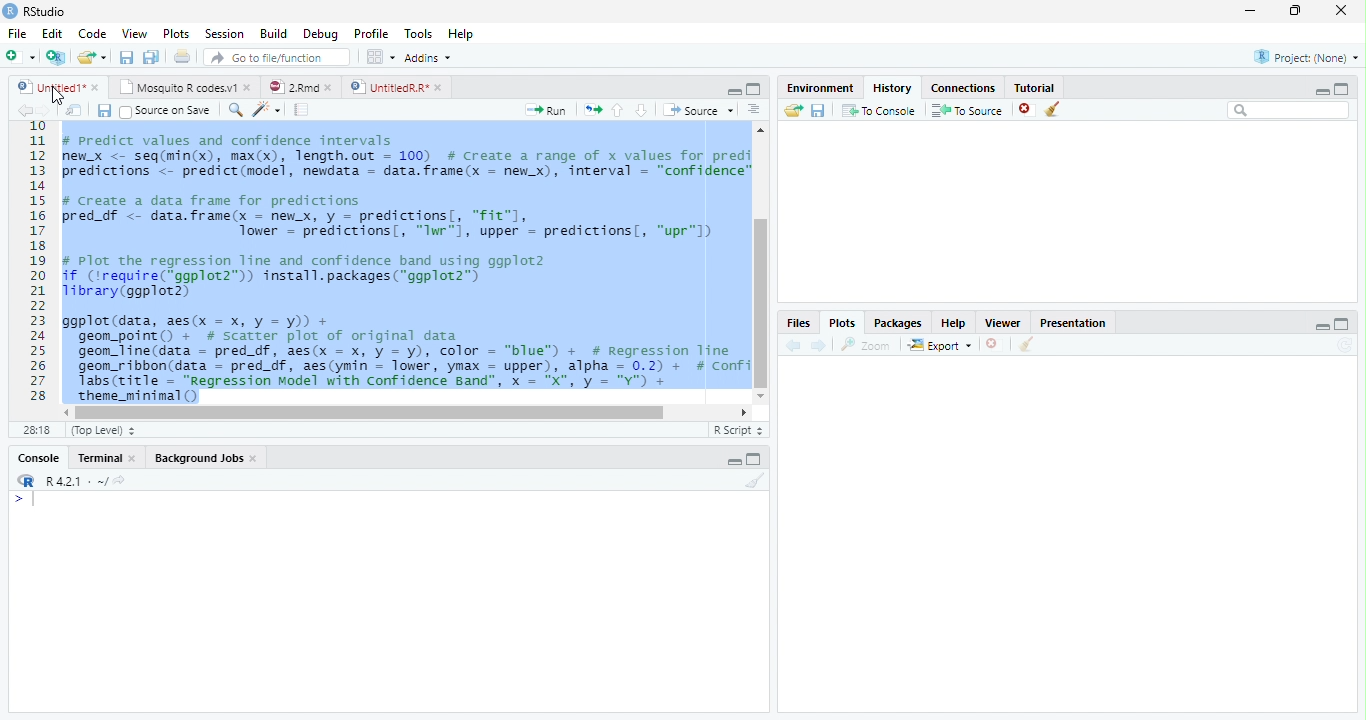 This screenshot has width=1366, height=720. What do you see at coordinates (184, 87) in the screenshot?
I see `Mosquito R codes` at bounding box center [184, 87].